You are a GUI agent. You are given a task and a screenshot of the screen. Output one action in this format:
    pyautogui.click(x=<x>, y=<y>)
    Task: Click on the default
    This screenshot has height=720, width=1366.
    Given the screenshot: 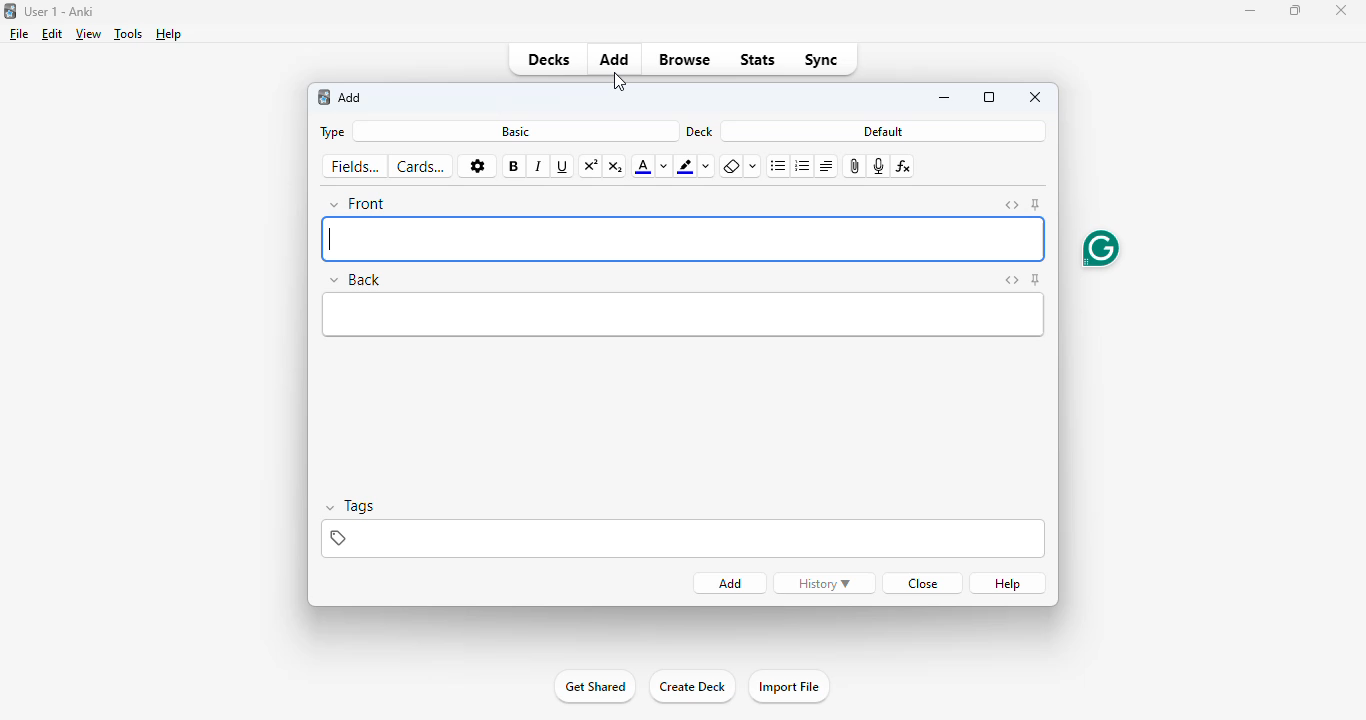 What is the action you would take?
    pyautogui.click(x=884, y=131)
    